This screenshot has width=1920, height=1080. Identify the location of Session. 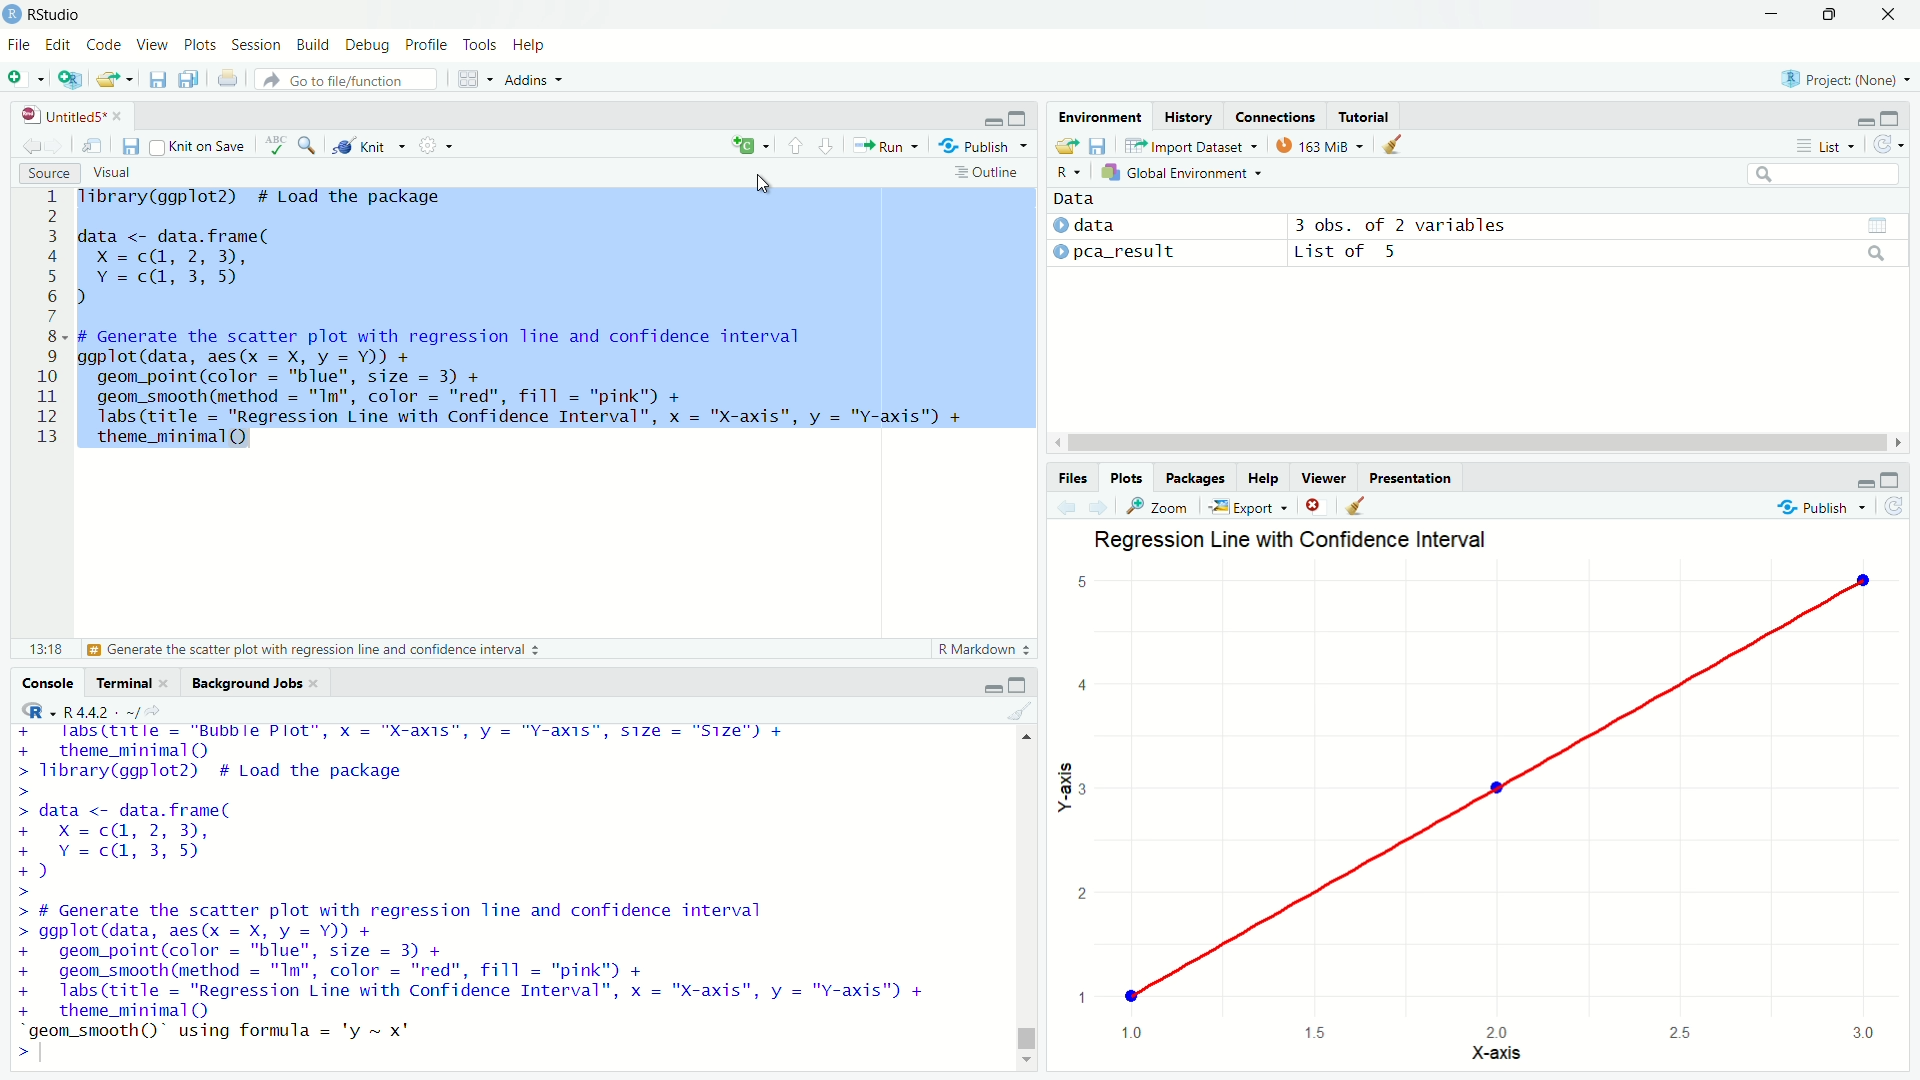
(255, 45).